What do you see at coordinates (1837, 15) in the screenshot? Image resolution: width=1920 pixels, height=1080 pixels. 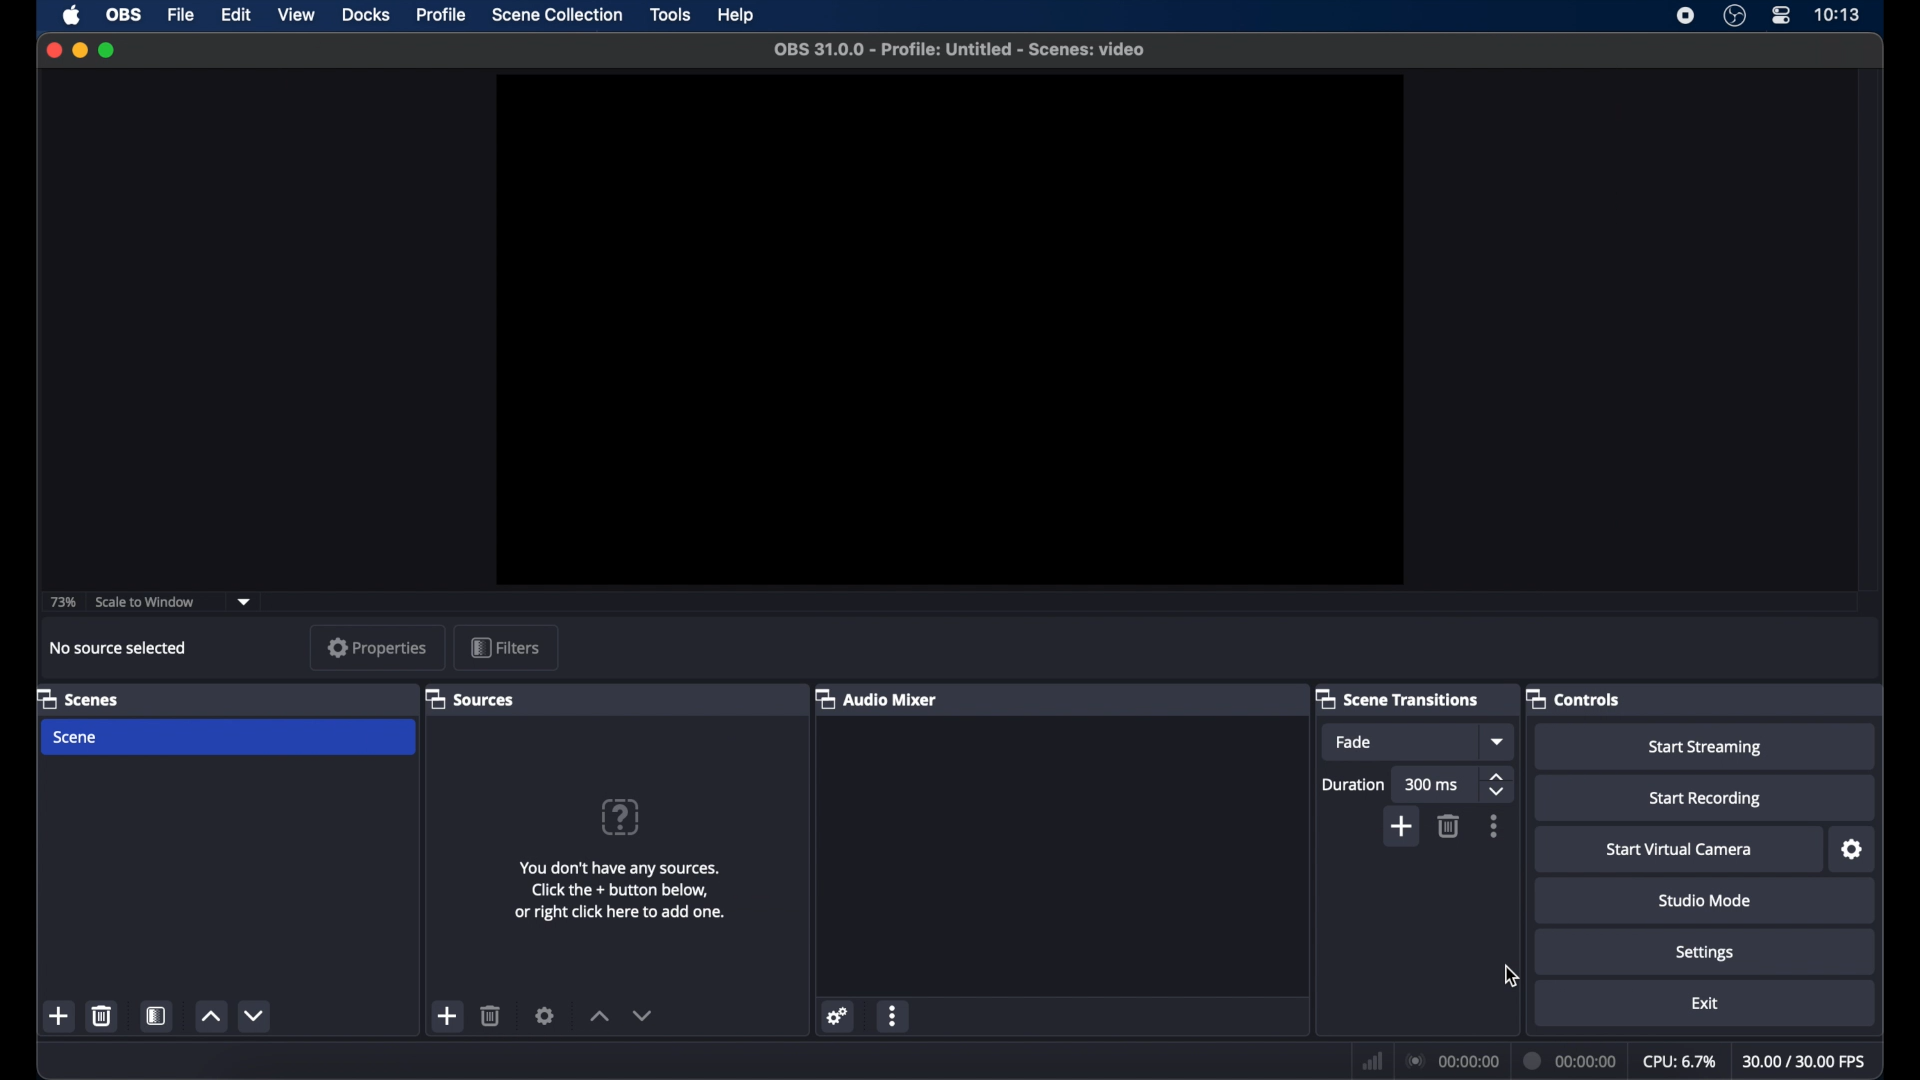 I see `time` at bounding box center [1837, 15].